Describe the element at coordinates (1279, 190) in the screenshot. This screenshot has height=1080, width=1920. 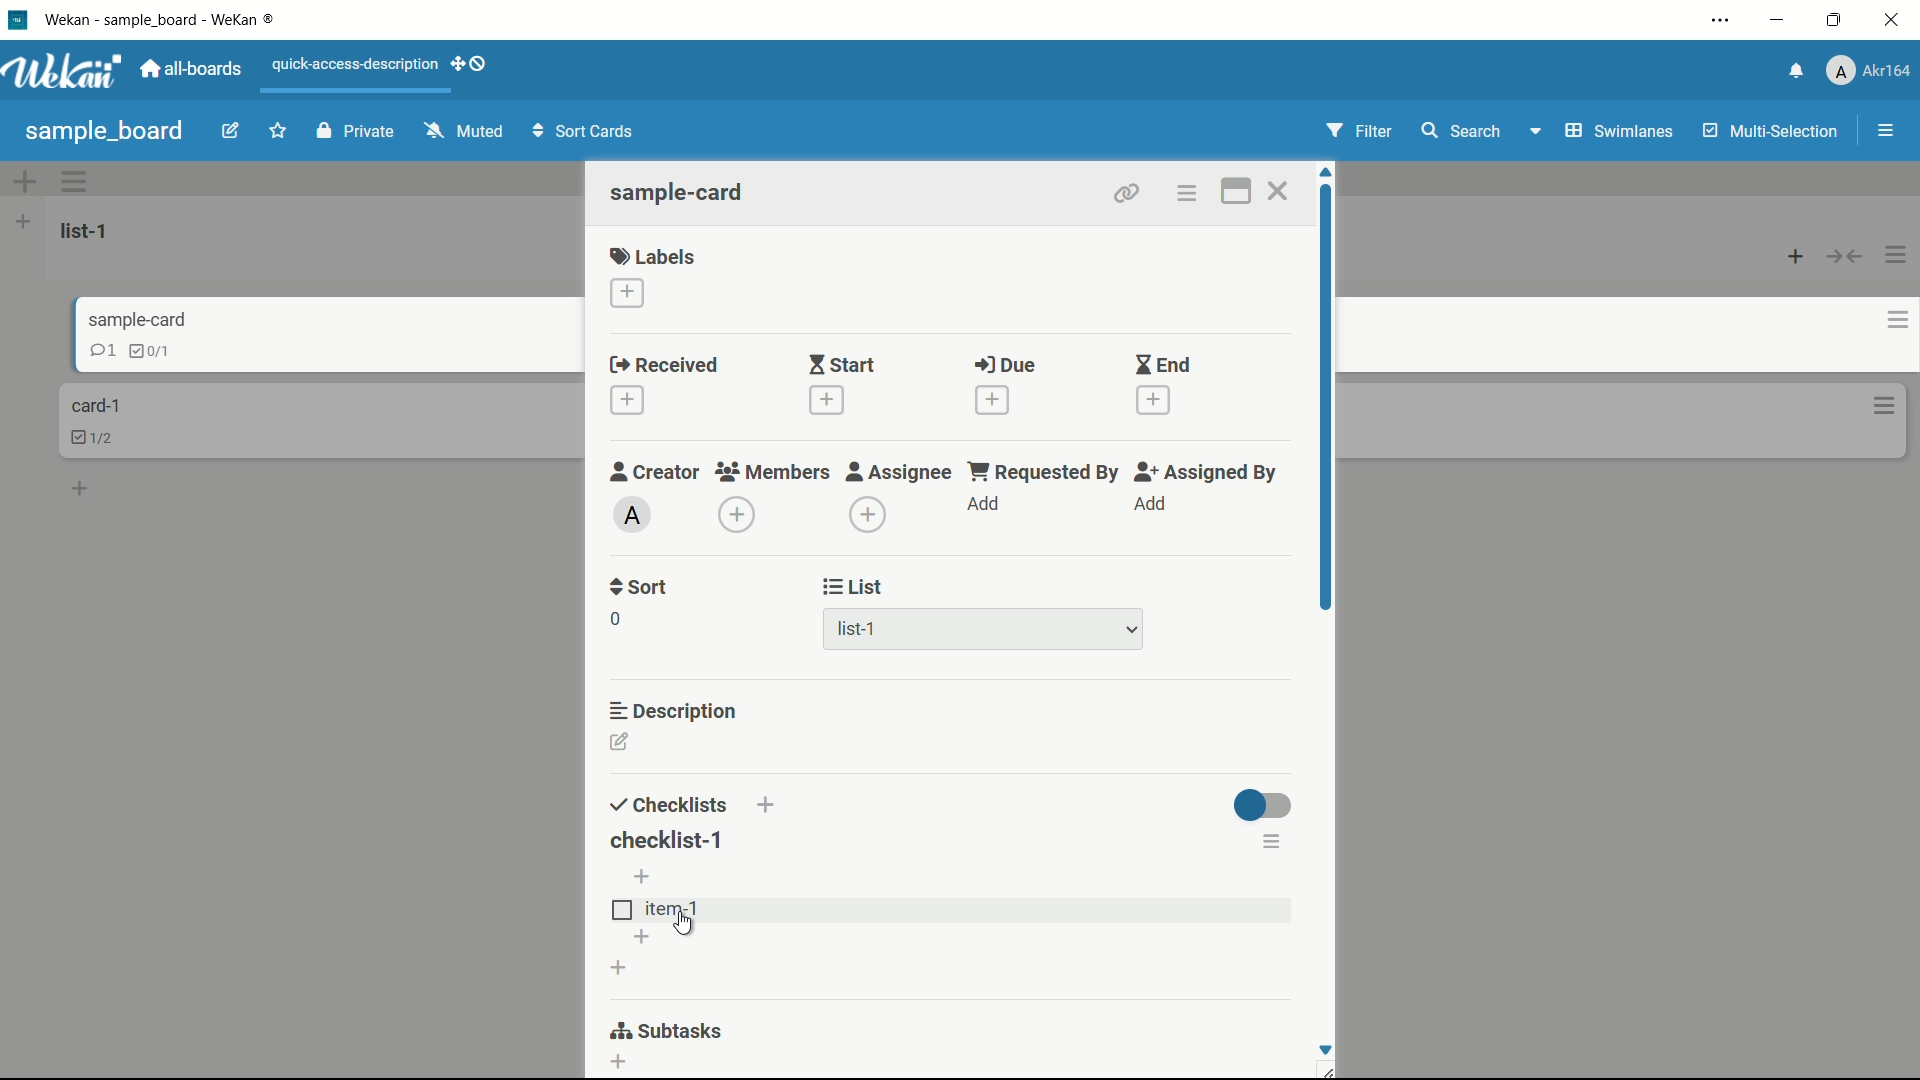
I see `close card` at that location.